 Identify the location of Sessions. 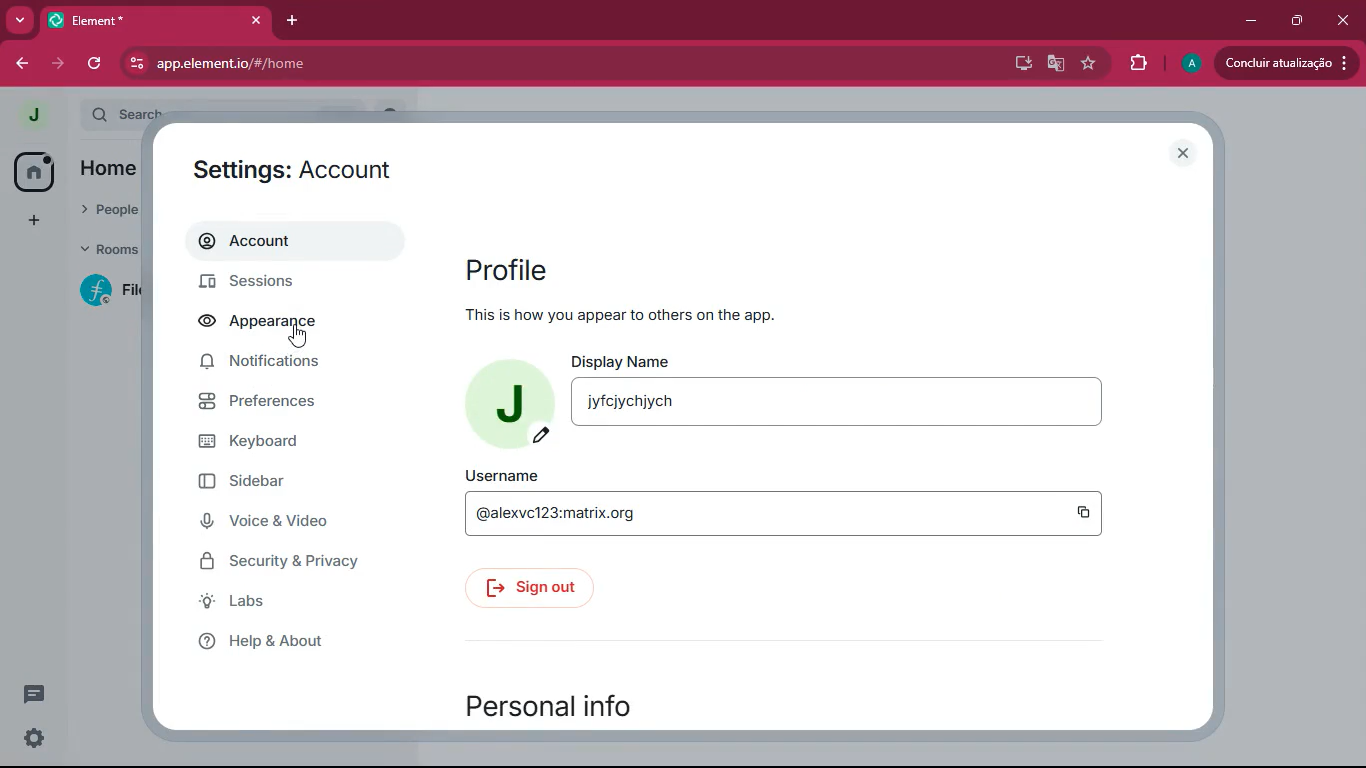
(271, 280).